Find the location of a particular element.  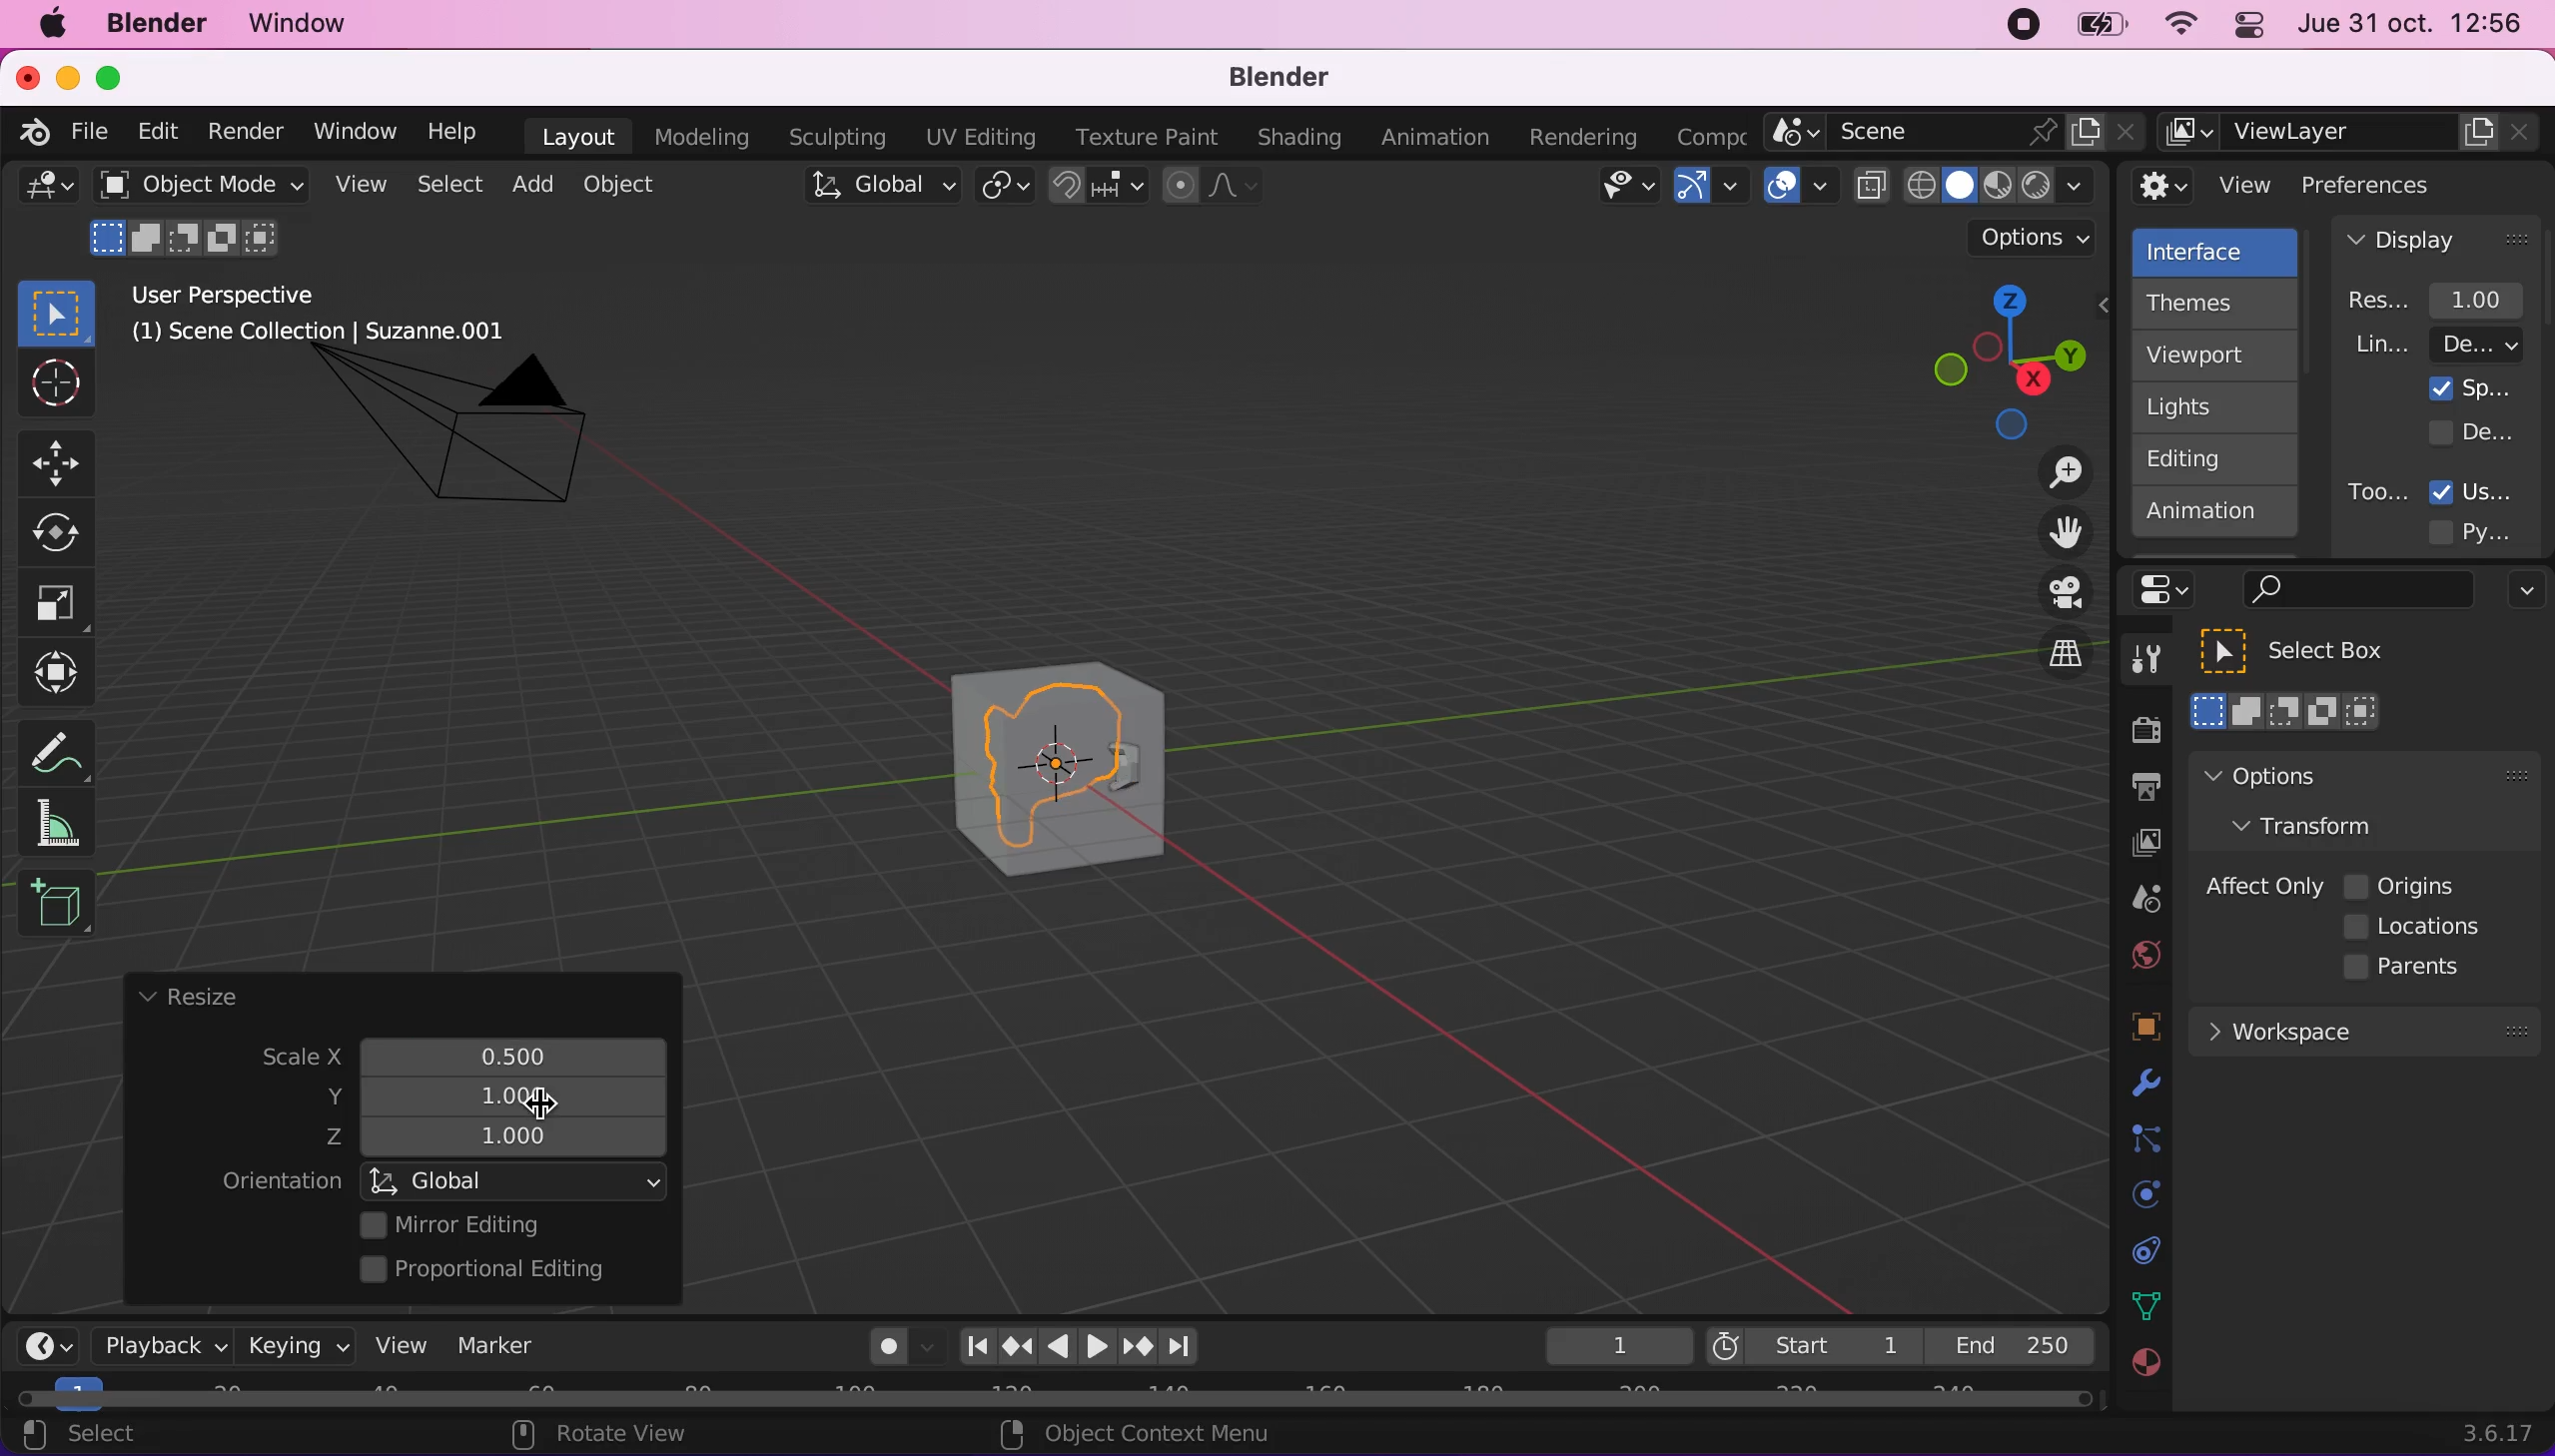

options is located at coordinates (2036, 238).